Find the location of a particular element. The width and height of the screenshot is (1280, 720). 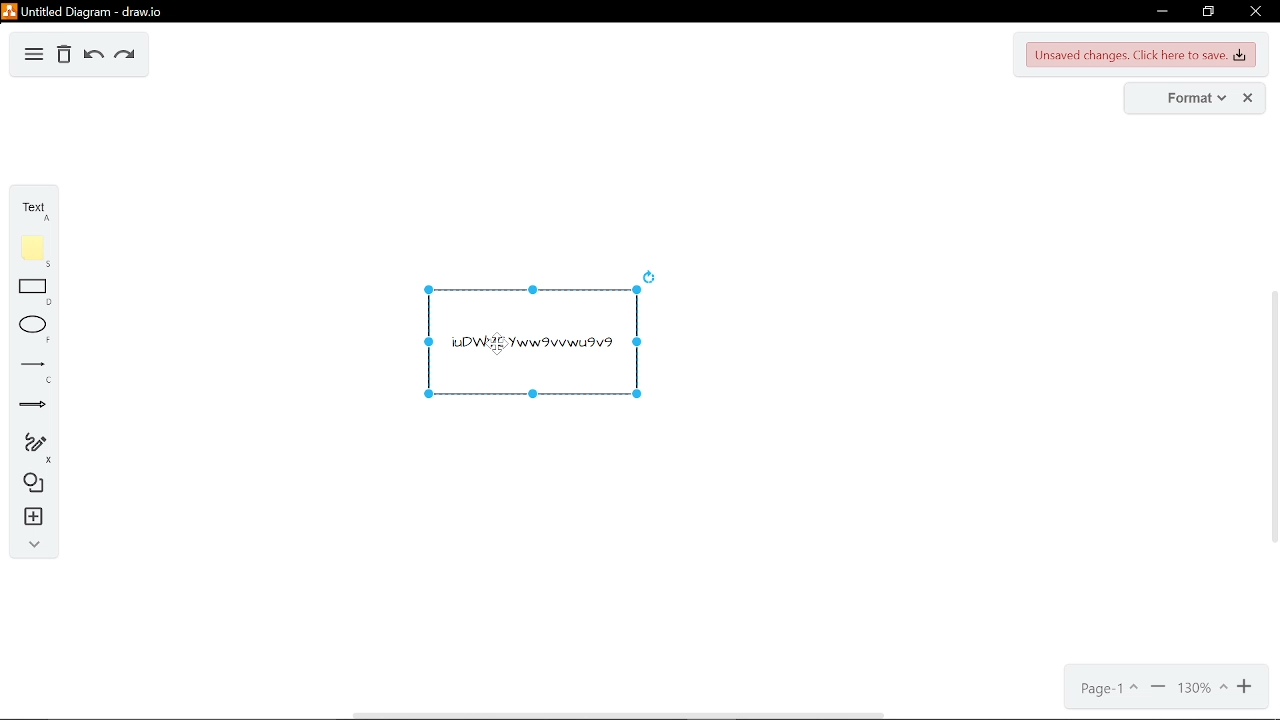

Current Diagram and text is located at coordinates (532, 346).